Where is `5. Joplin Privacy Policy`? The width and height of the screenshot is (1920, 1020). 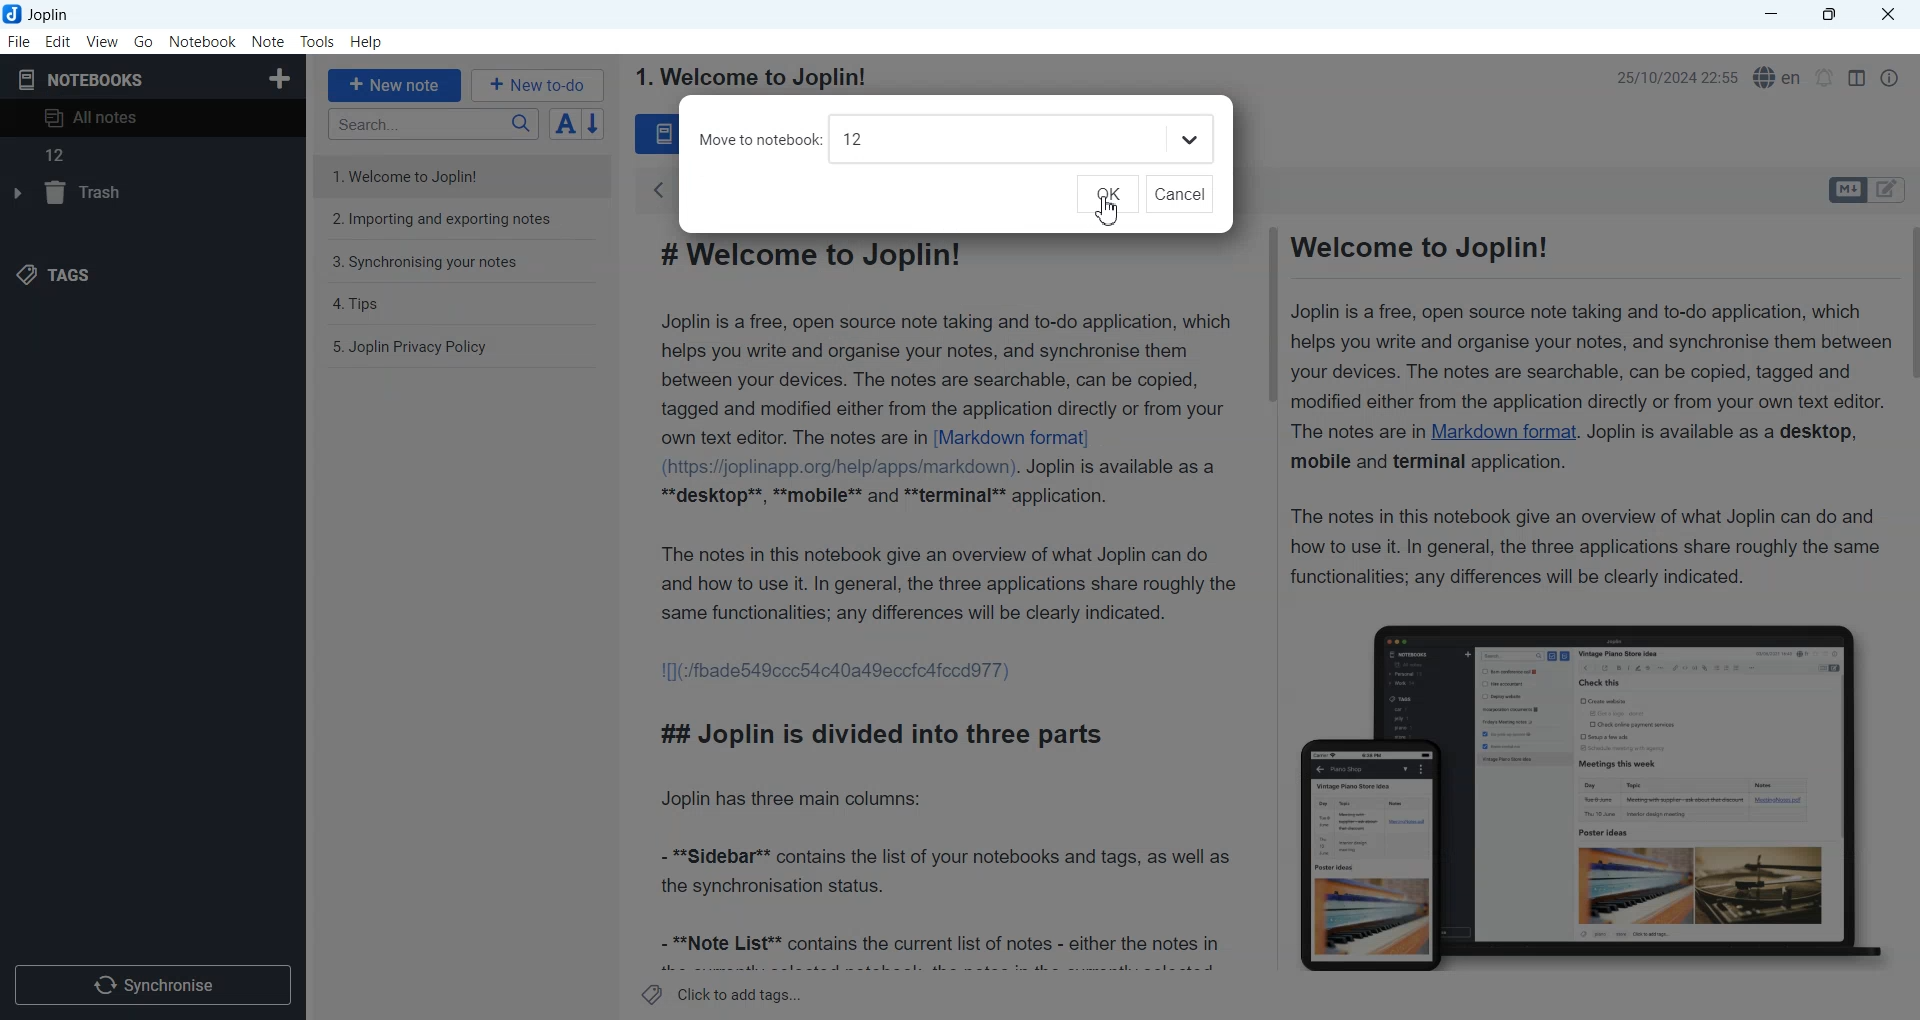
5. Joplin Privacy Policy is located at coordinates (411, 347).